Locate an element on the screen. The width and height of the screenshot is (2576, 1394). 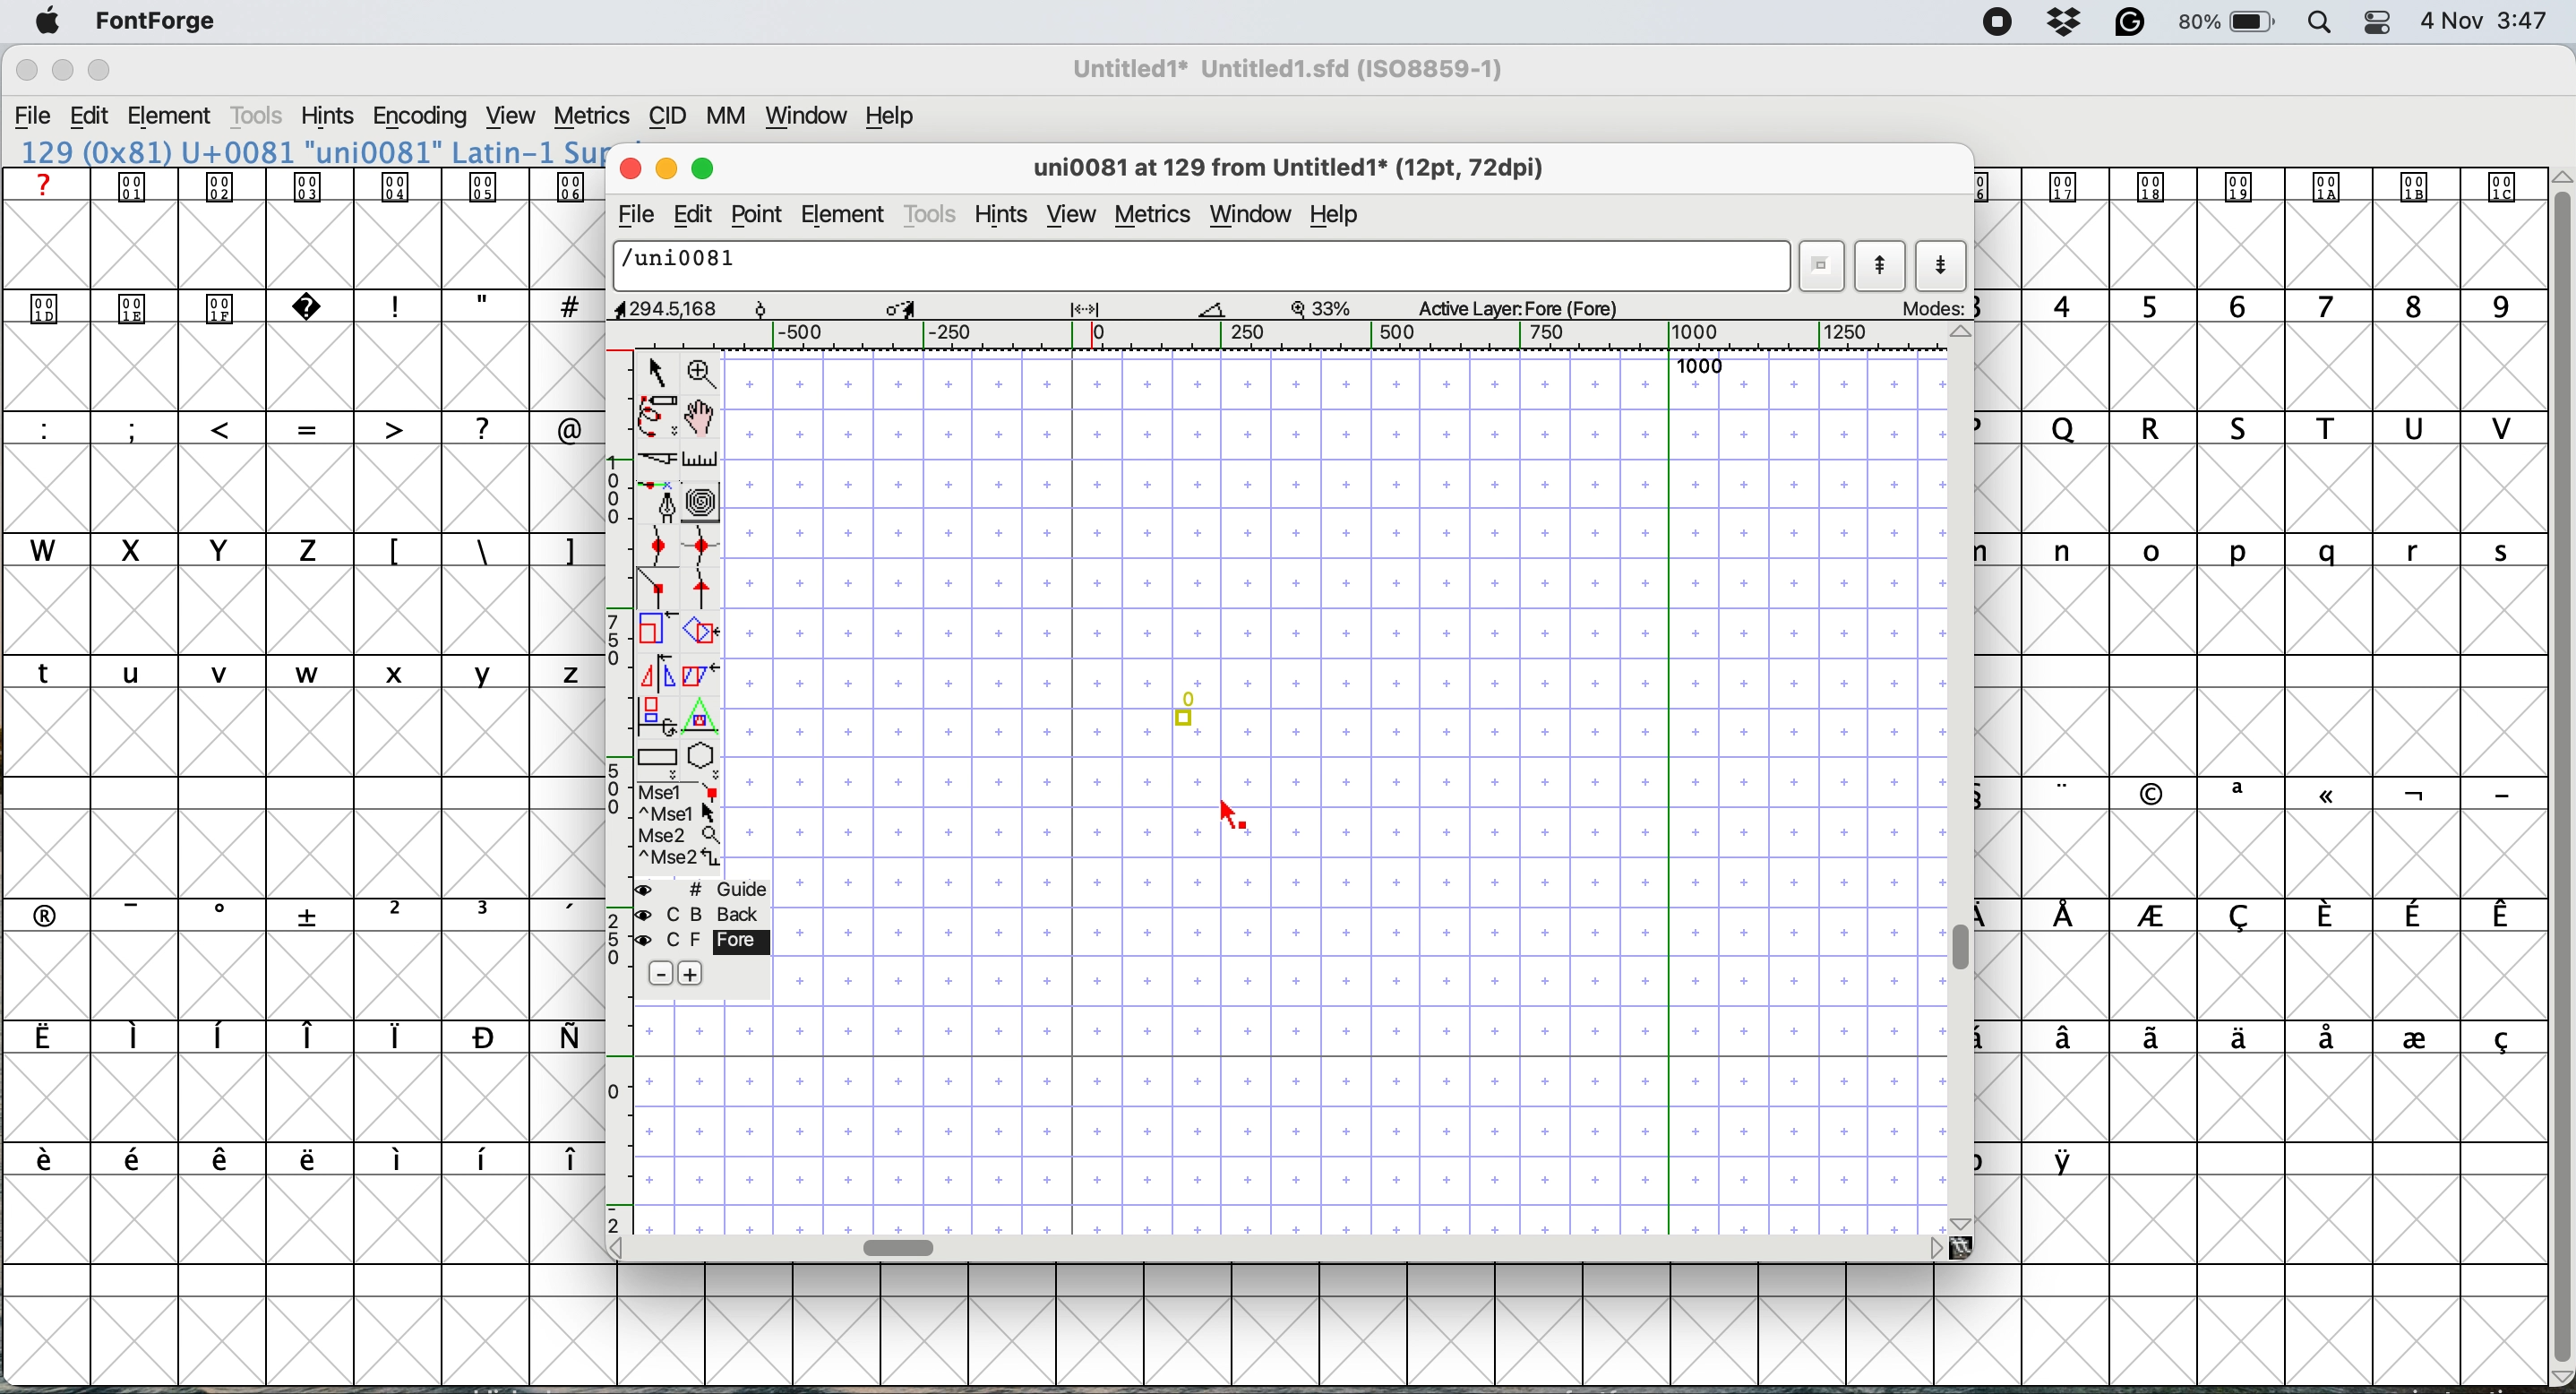
Rotate Point Tool is located at coordinates (762, 309).